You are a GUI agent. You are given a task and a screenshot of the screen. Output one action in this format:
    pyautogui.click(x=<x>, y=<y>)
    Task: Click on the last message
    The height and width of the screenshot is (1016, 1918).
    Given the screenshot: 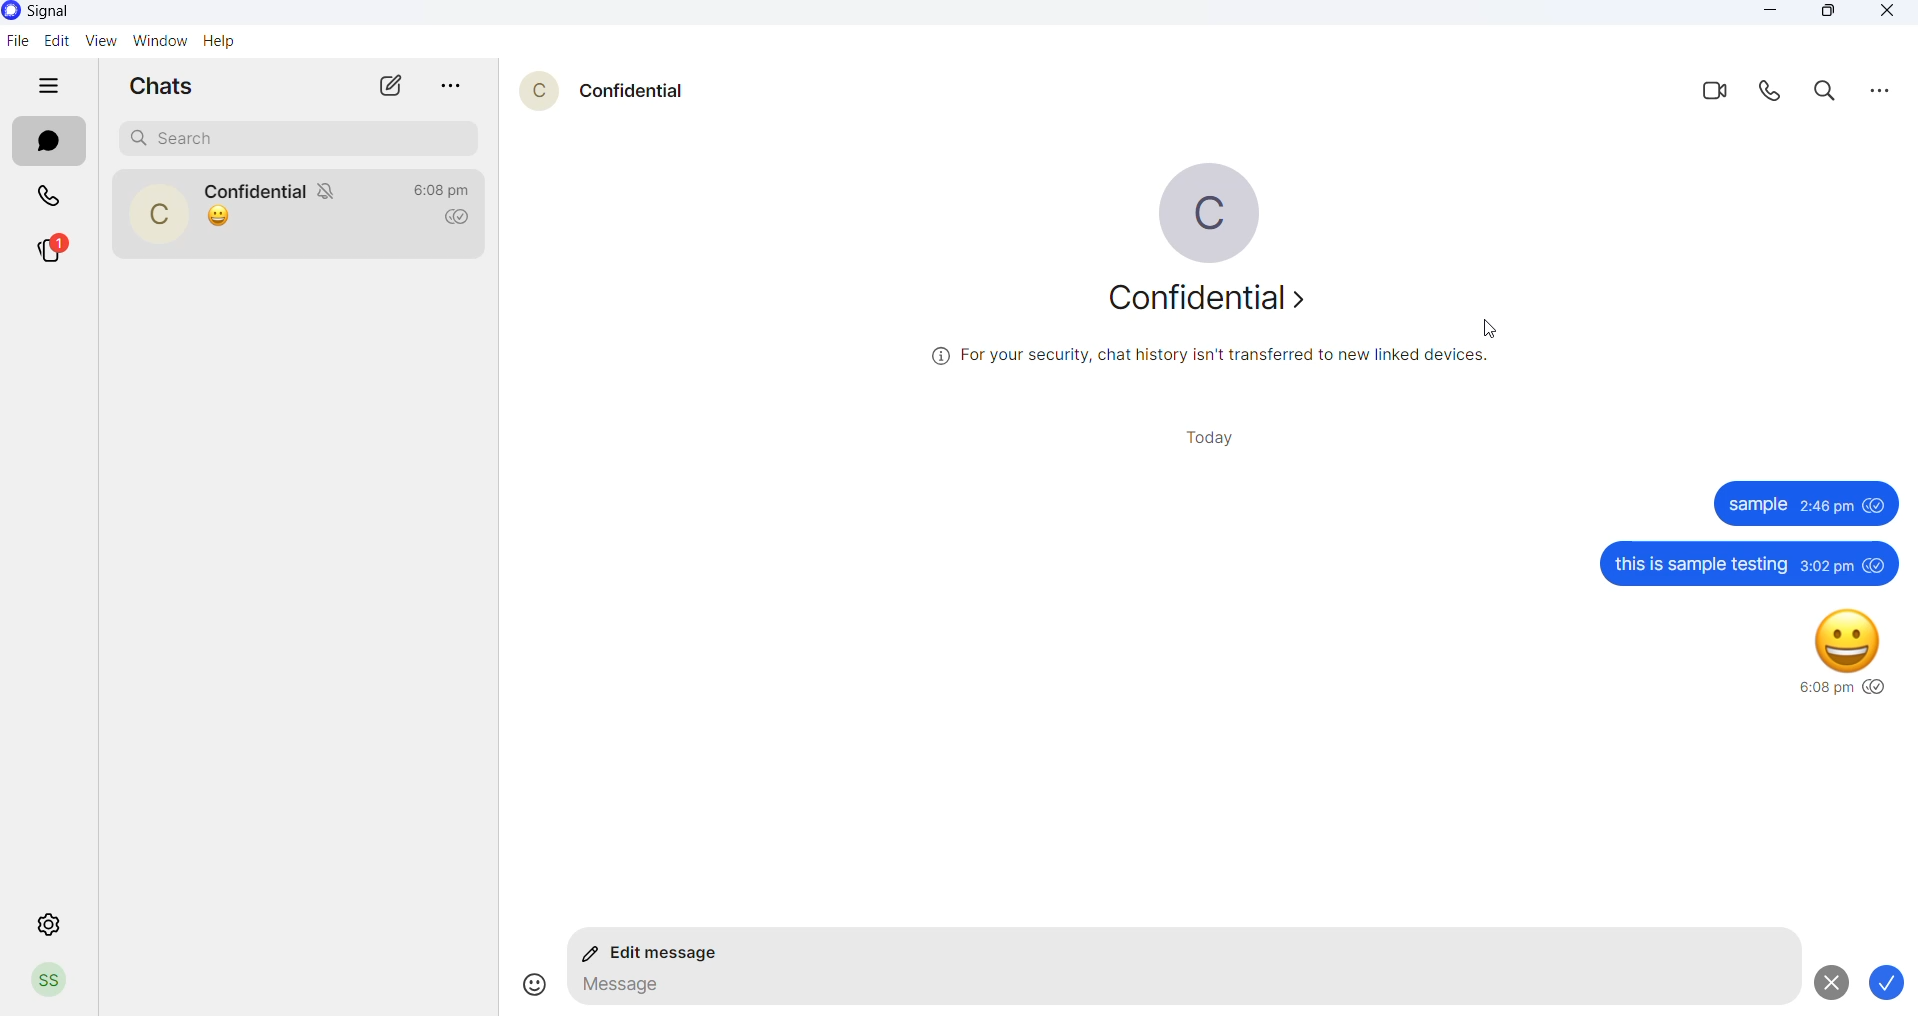 What is the action you would take?
    pyautogui.click(x=219, y=218)
    